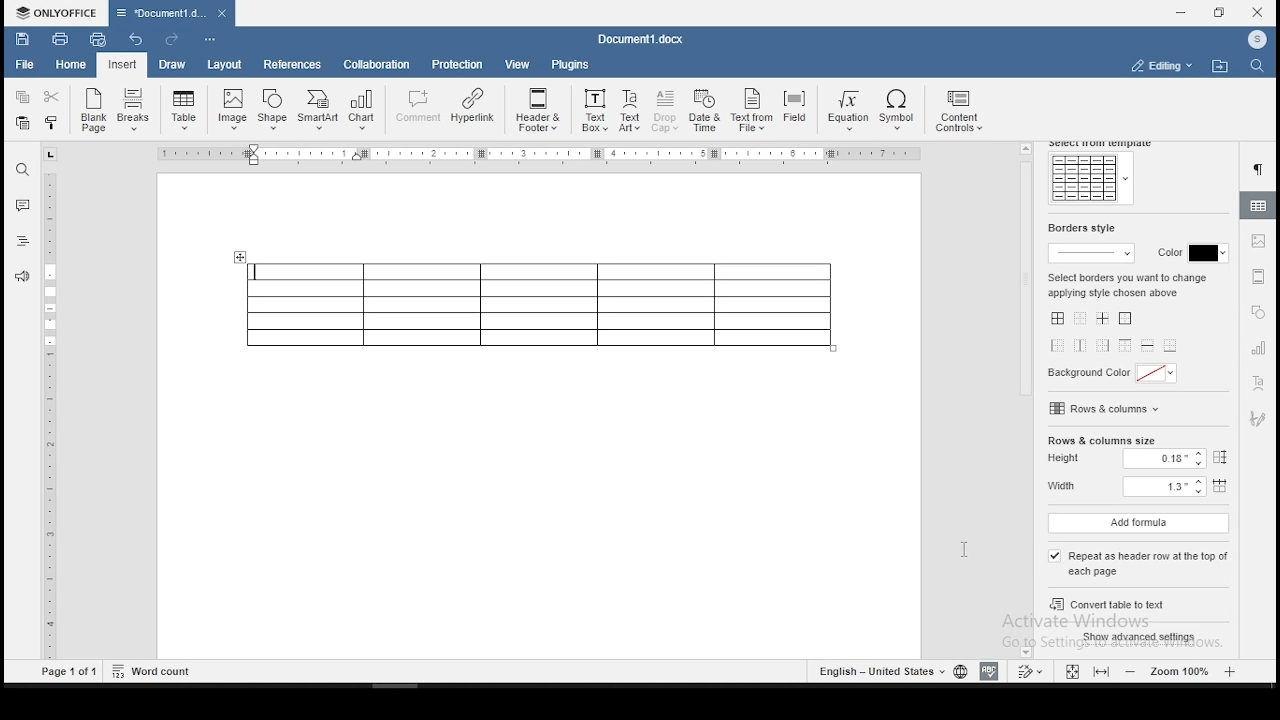 Image resolution: width=1280 pixels, height=720 pixels. Describe the element at coordinates (56, 96) in the screenshot. I see `cut` at that location.